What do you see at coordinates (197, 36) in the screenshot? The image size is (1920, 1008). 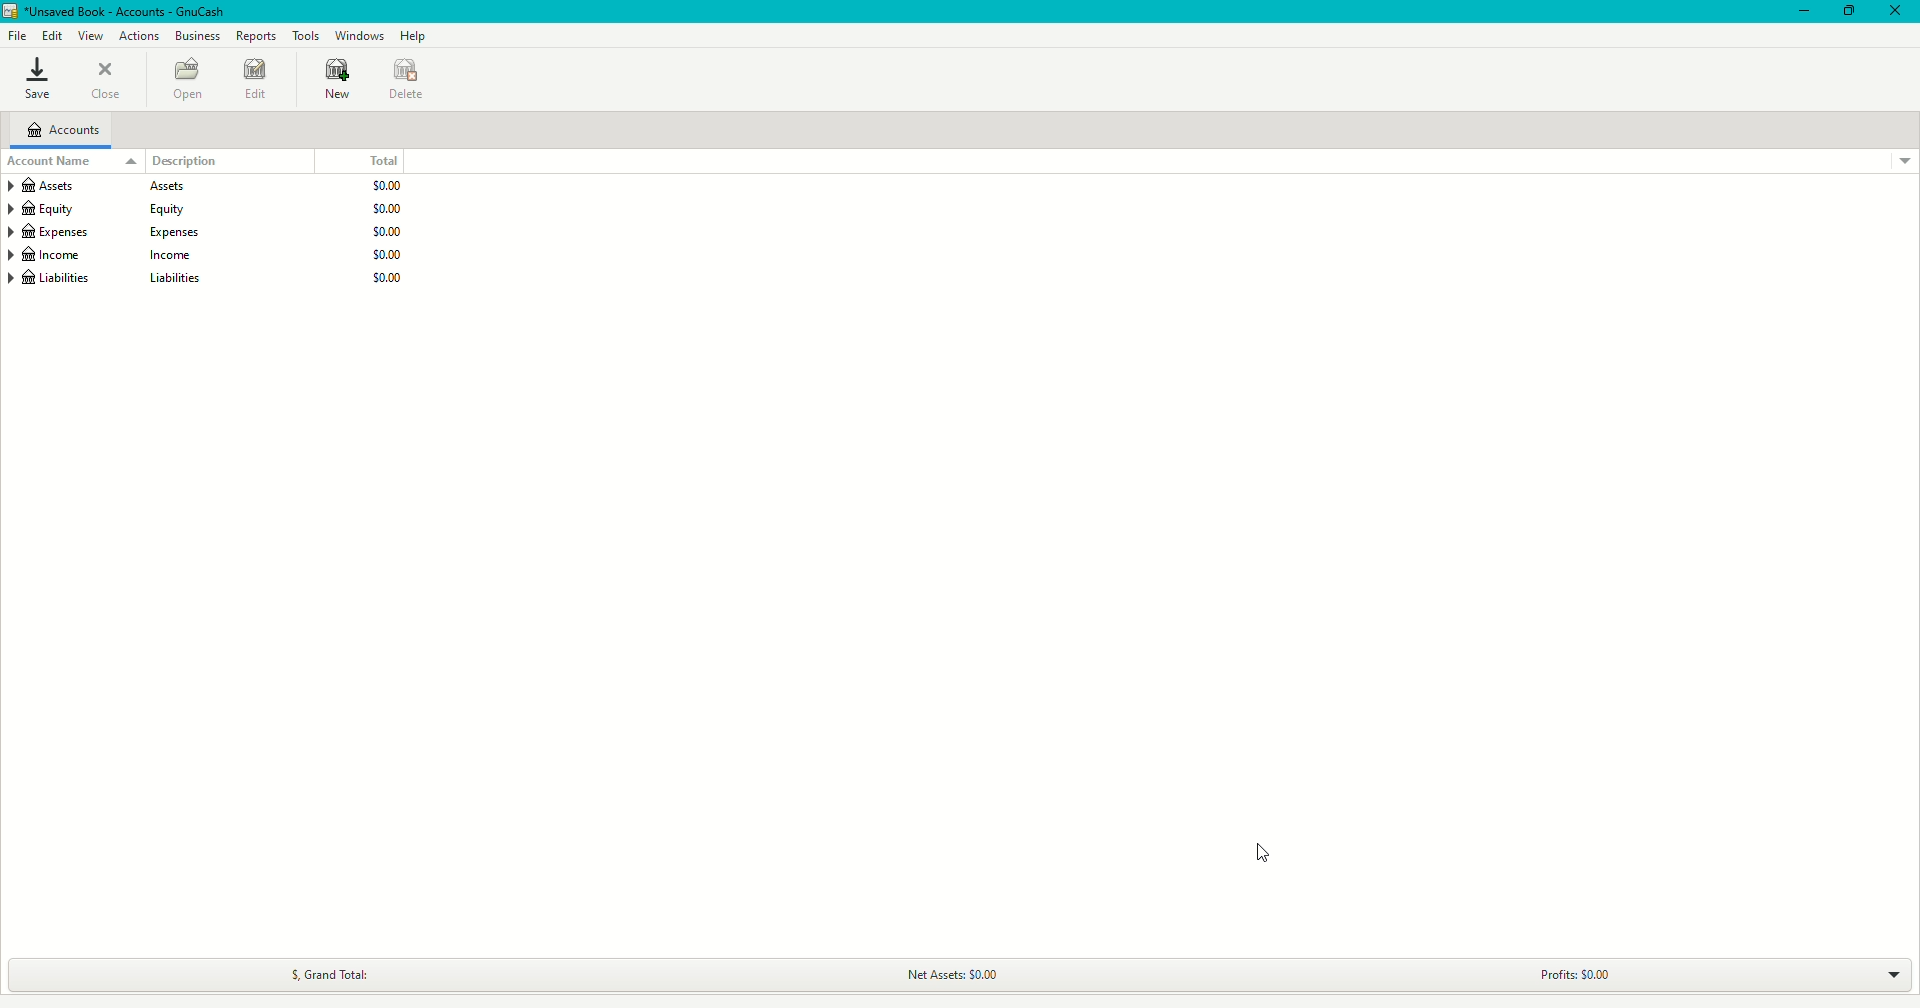 I see `Business` at bounding box center [197, 36].